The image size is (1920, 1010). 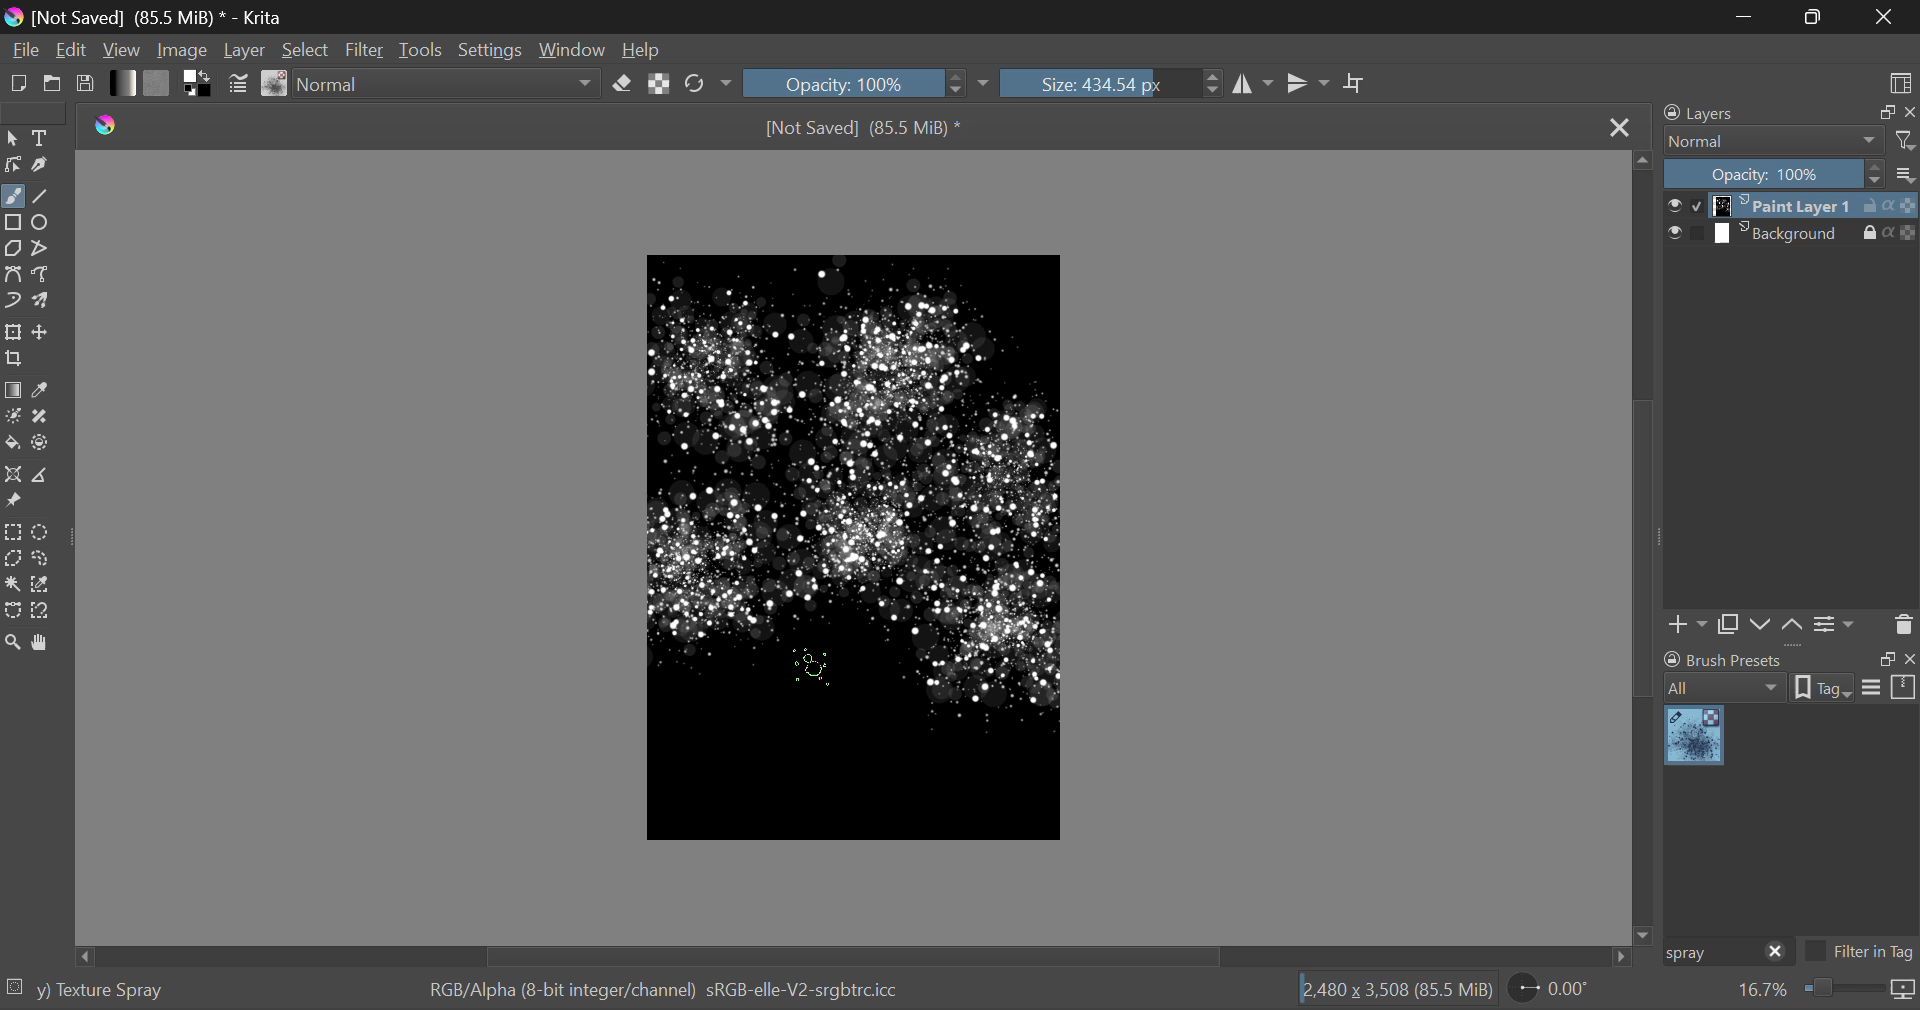 I want to click on Measurements, so click(x=38, y=476).